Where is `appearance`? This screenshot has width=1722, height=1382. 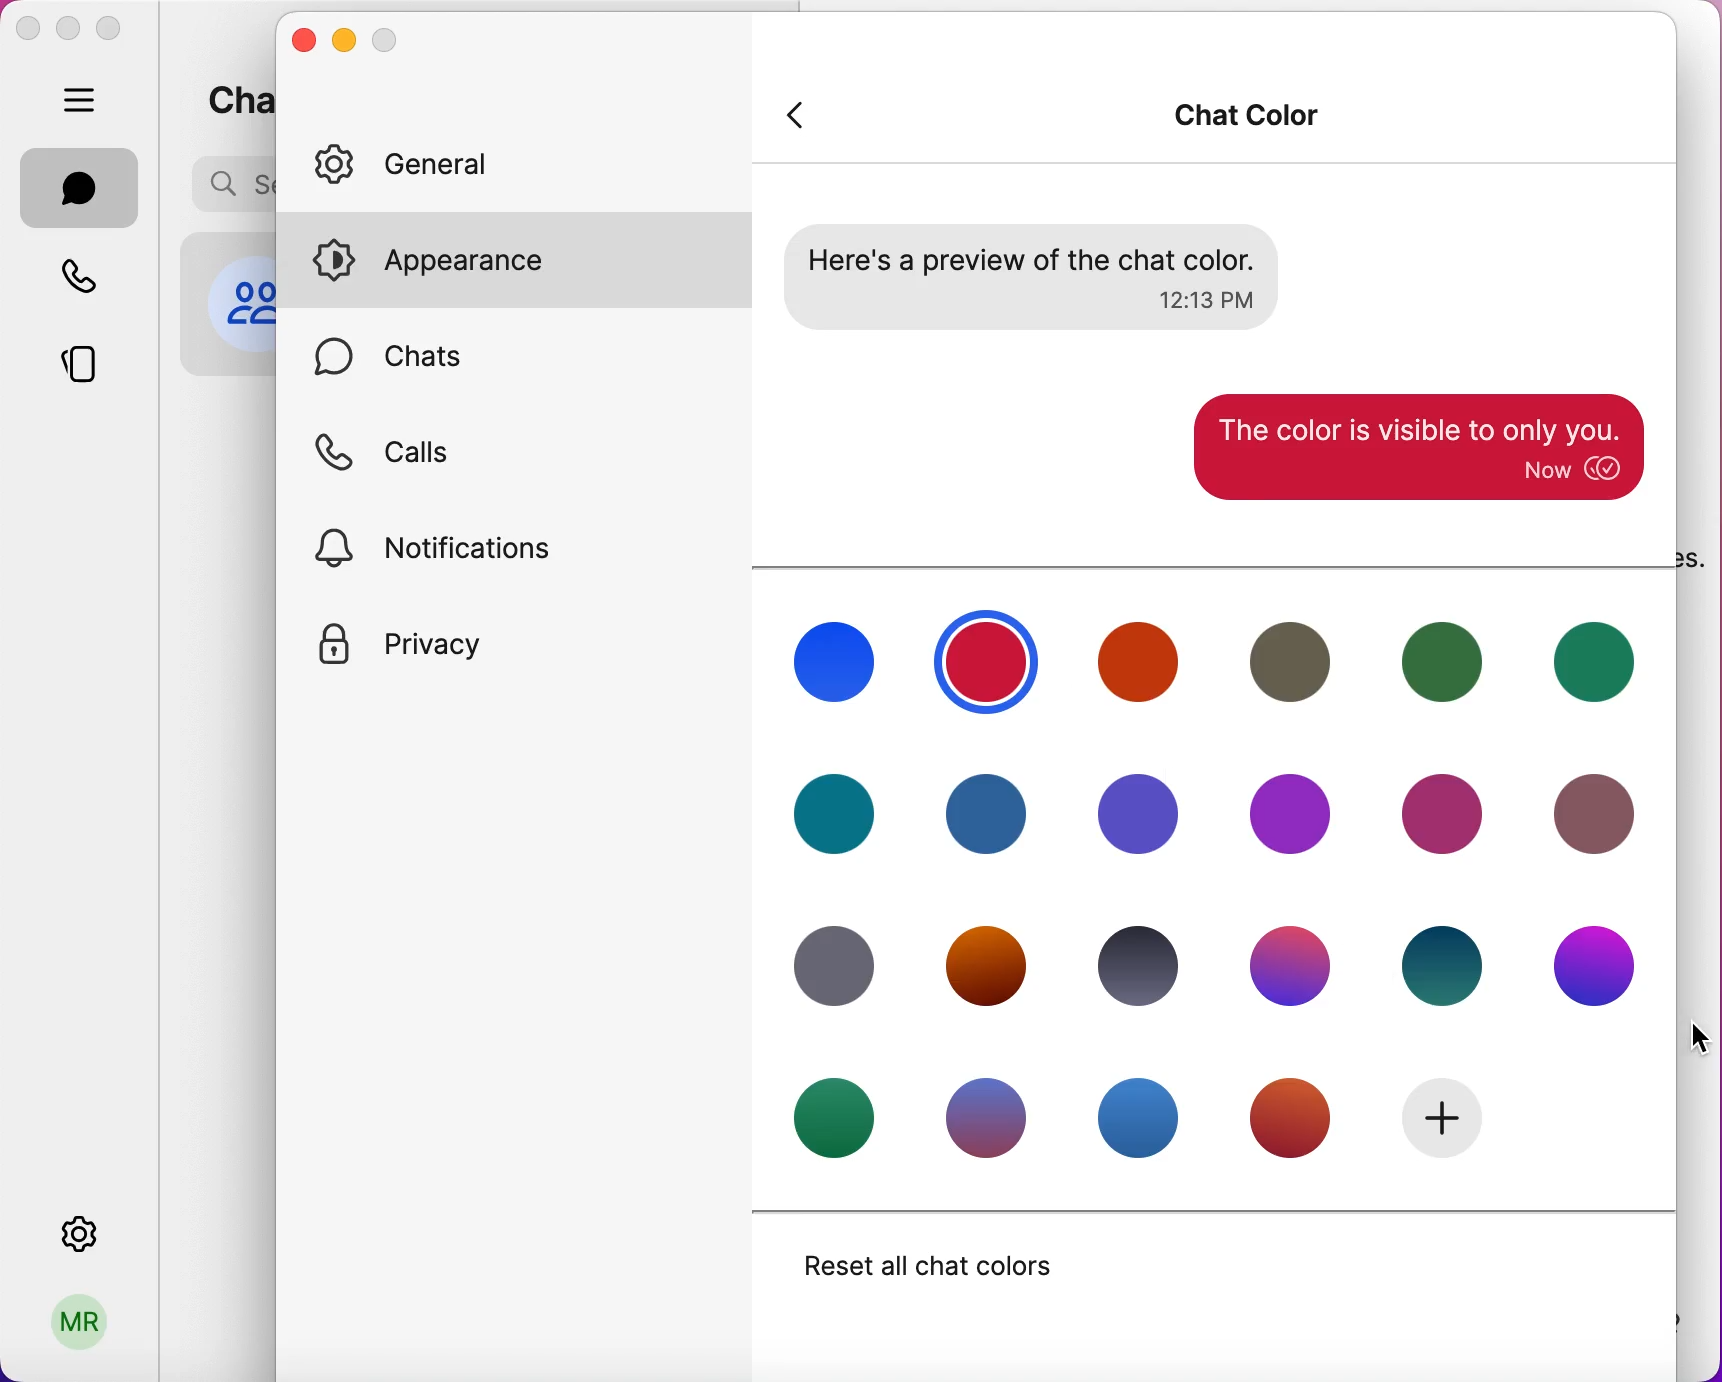
appearance is located at coordinates (531, 264).